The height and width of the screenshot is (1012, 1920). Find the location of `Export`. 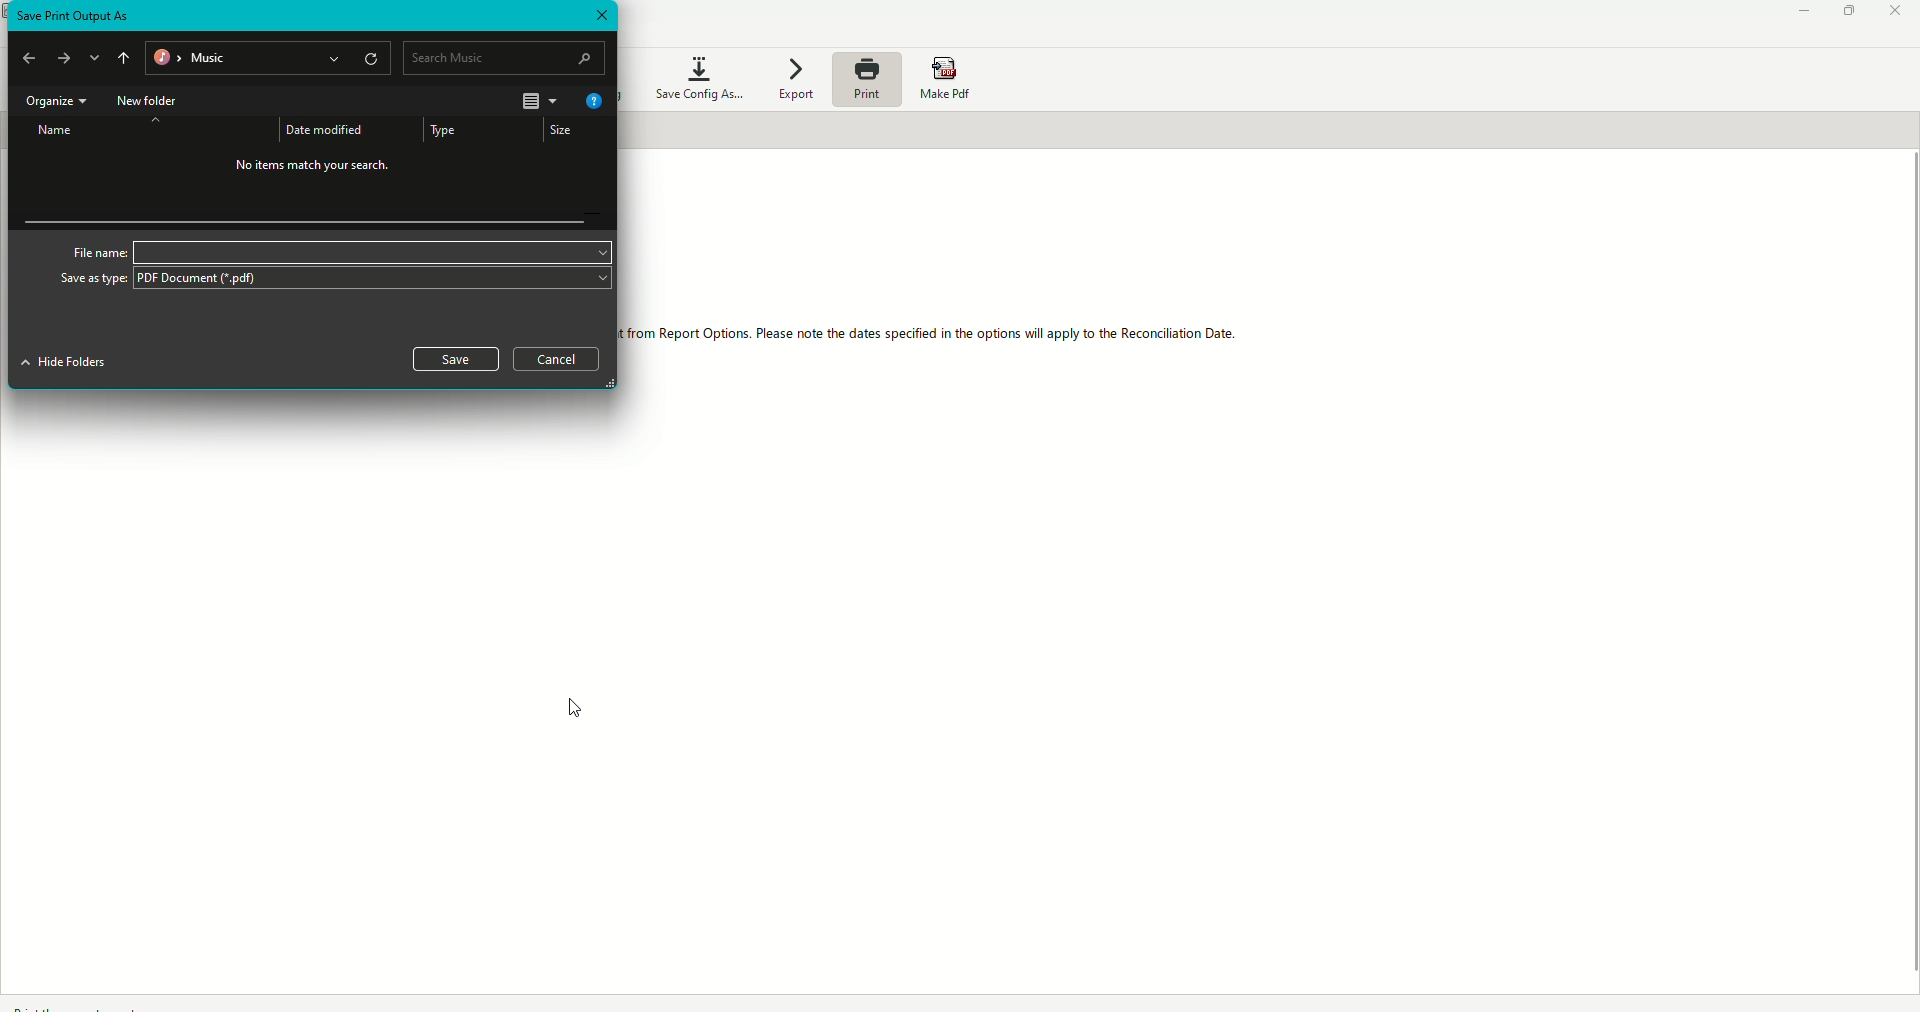

Export is located at coordinates (801, 79).